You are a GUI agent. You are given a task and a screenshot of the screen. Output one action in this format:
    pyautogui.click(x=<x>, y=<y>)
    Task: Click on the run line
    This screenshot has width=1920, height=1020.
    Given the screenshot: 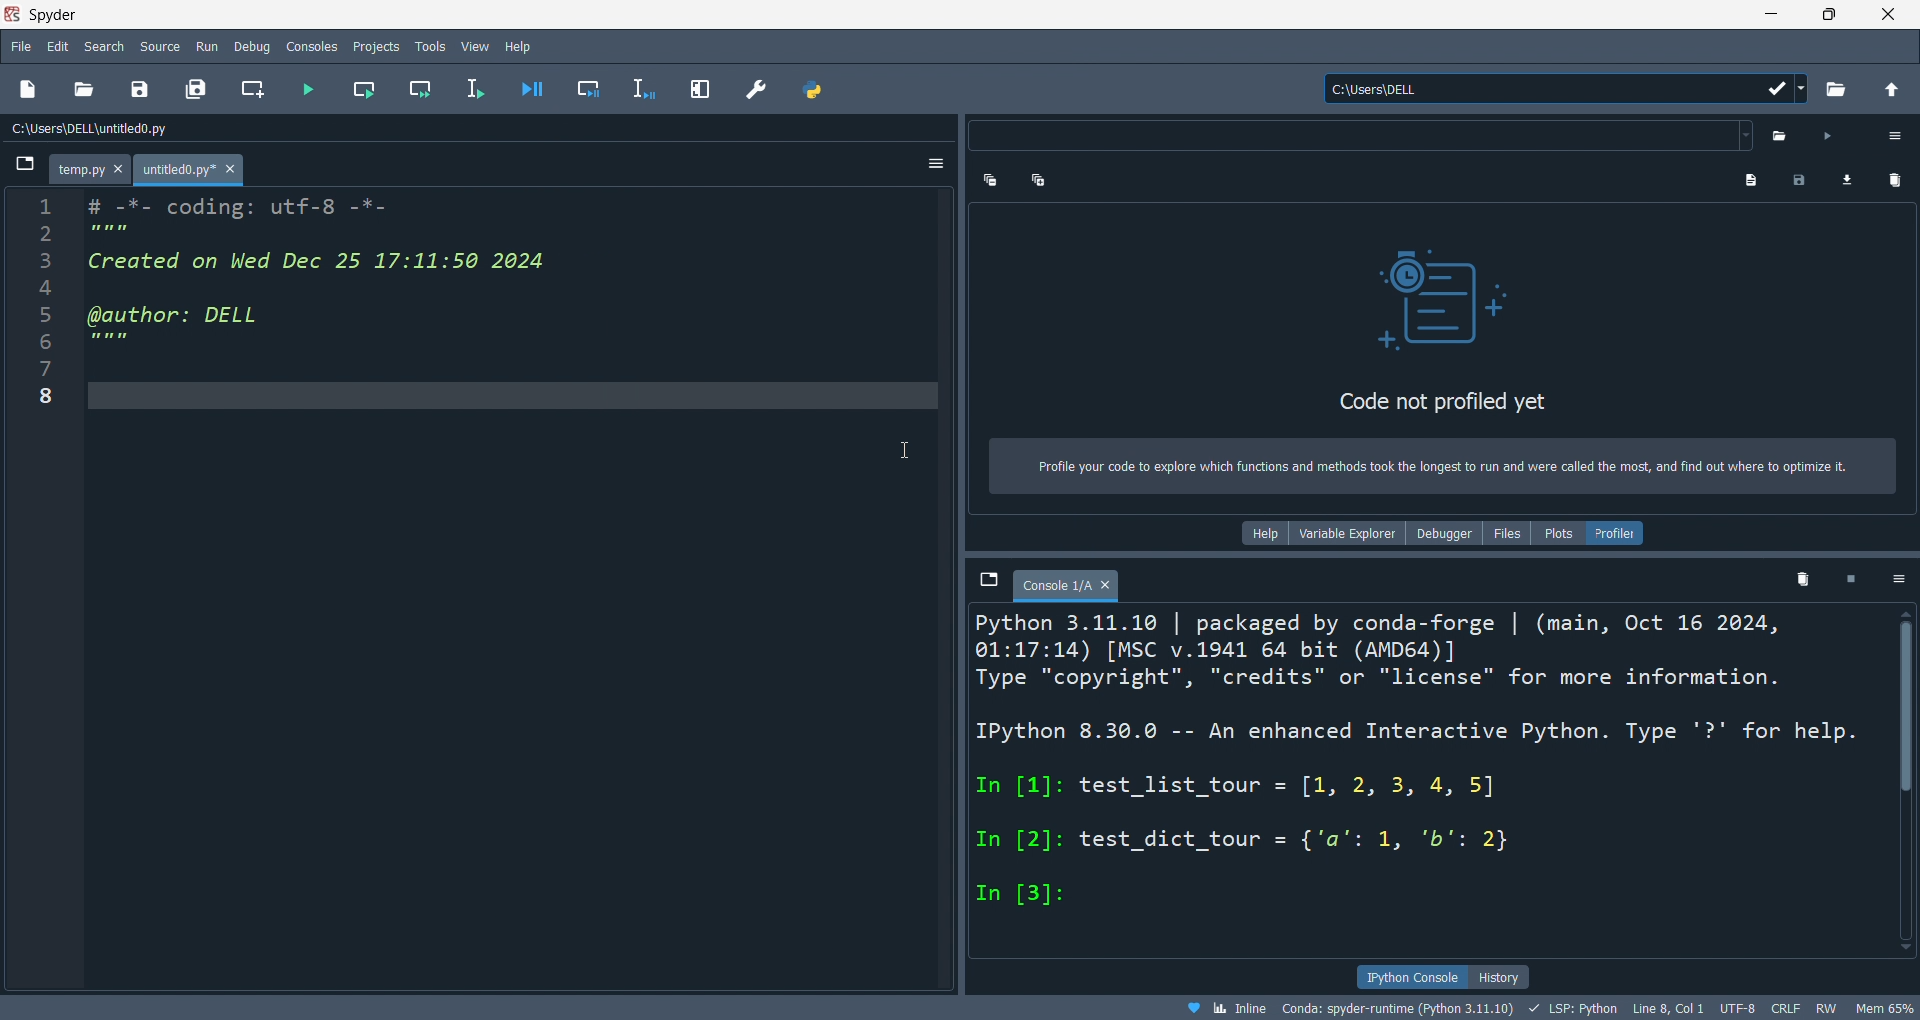 What is the action you would take?
    pyautogui.click(x=480, y=88)
    